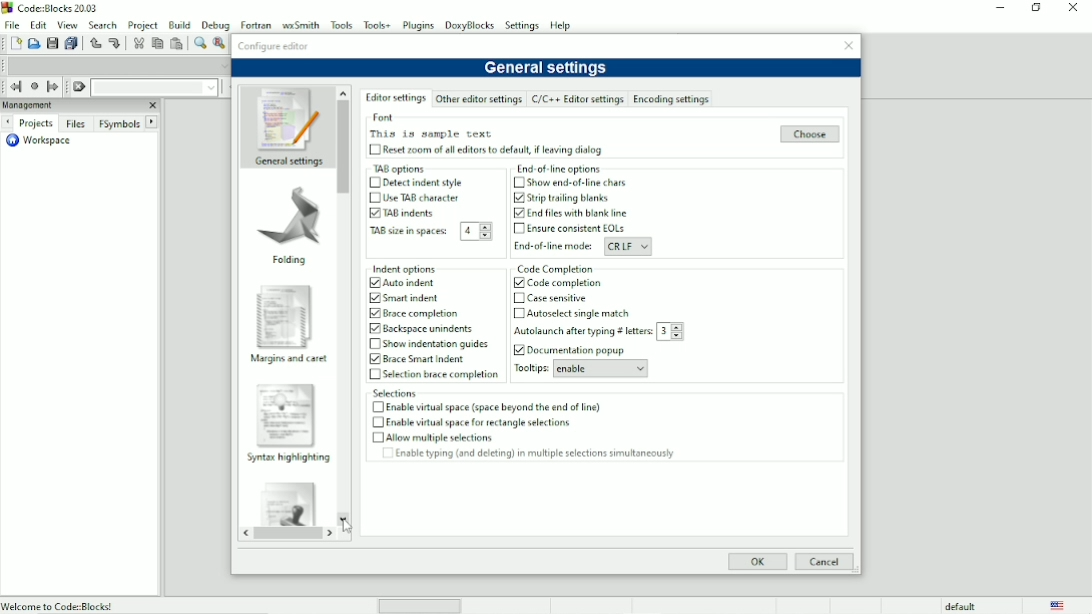 The height and width of the screenshot is (614, 1092). What do you see at coordinates (544, 454) in the screenshot?
I see `Enable typing (and deleting) in multiple selections simultaneously` at bounding box center [544, 454].